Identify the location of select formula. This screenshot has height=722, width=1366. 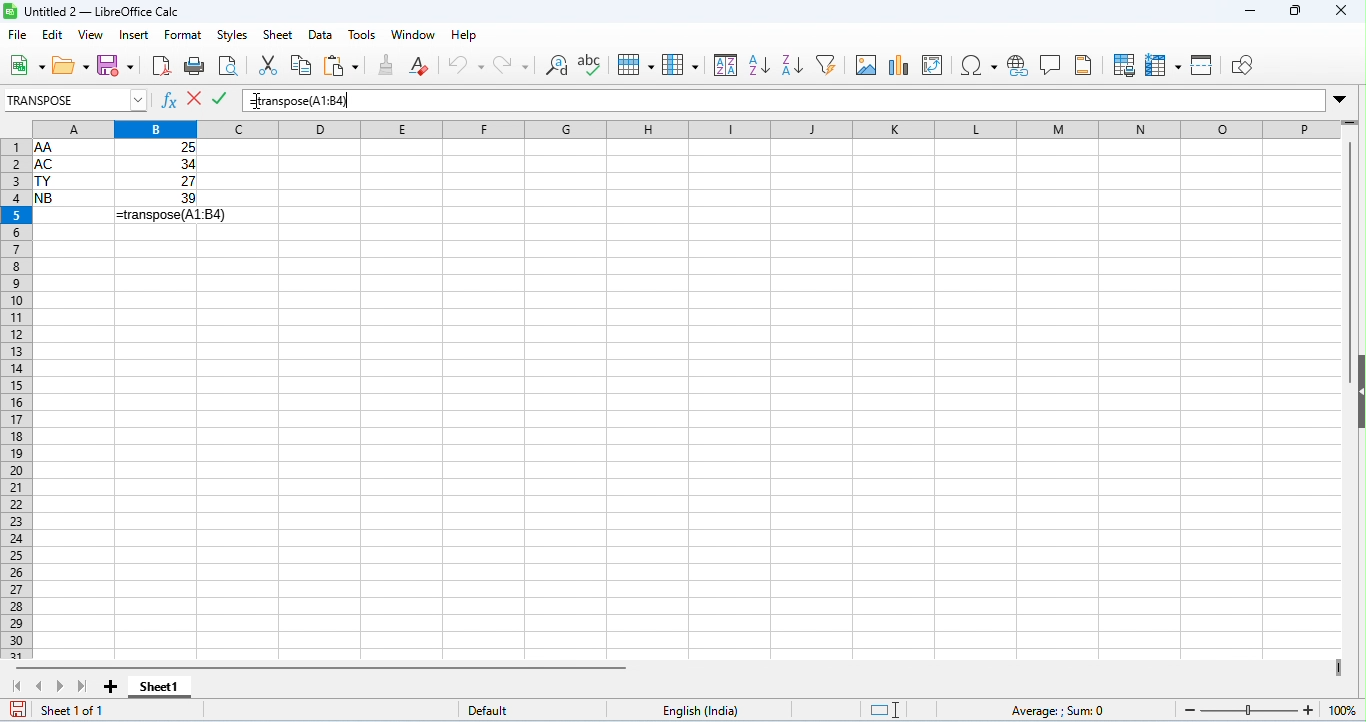
(76, 101).